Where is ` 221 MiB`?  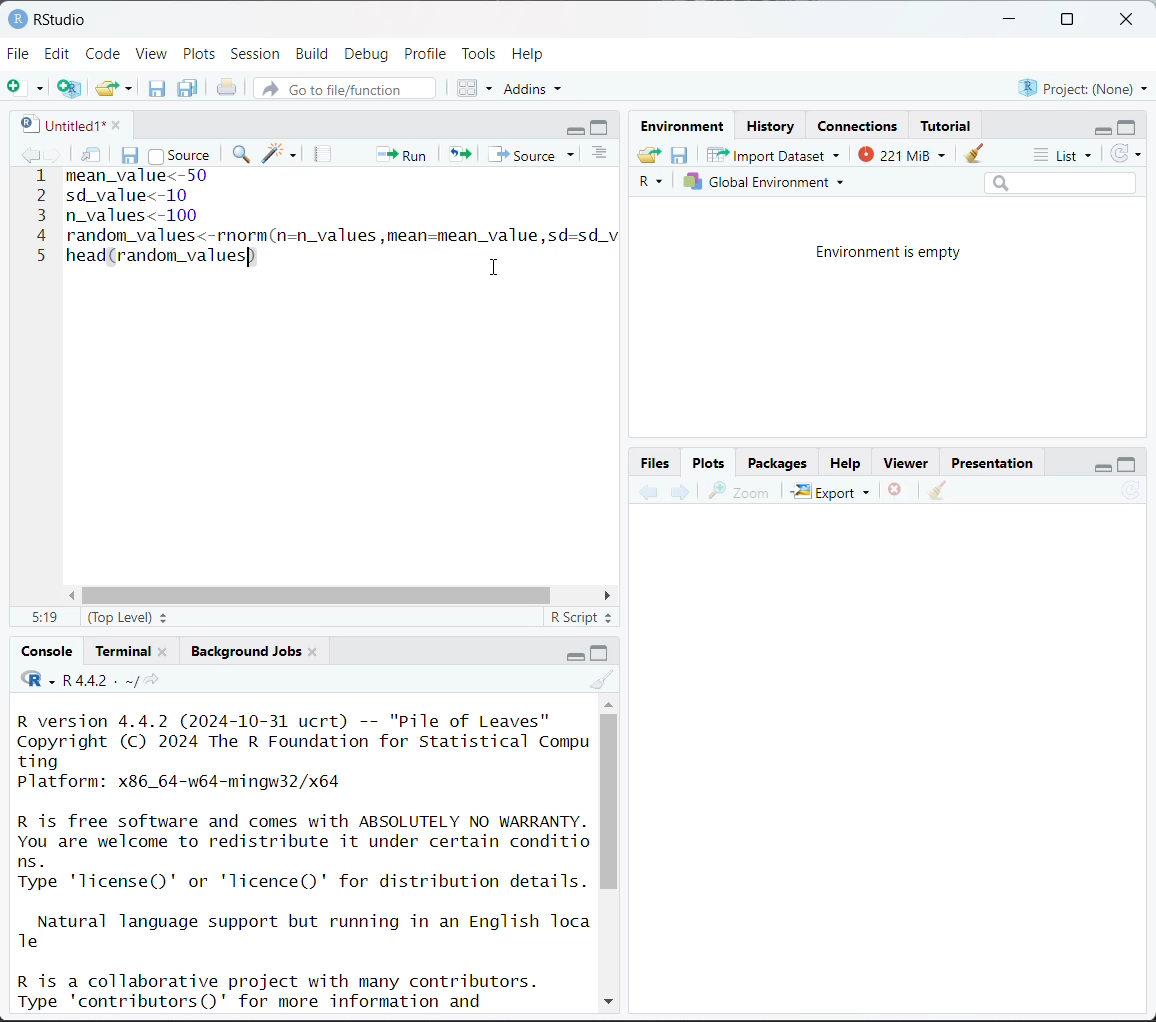  221 MiB is located at coordinates (899, 152).